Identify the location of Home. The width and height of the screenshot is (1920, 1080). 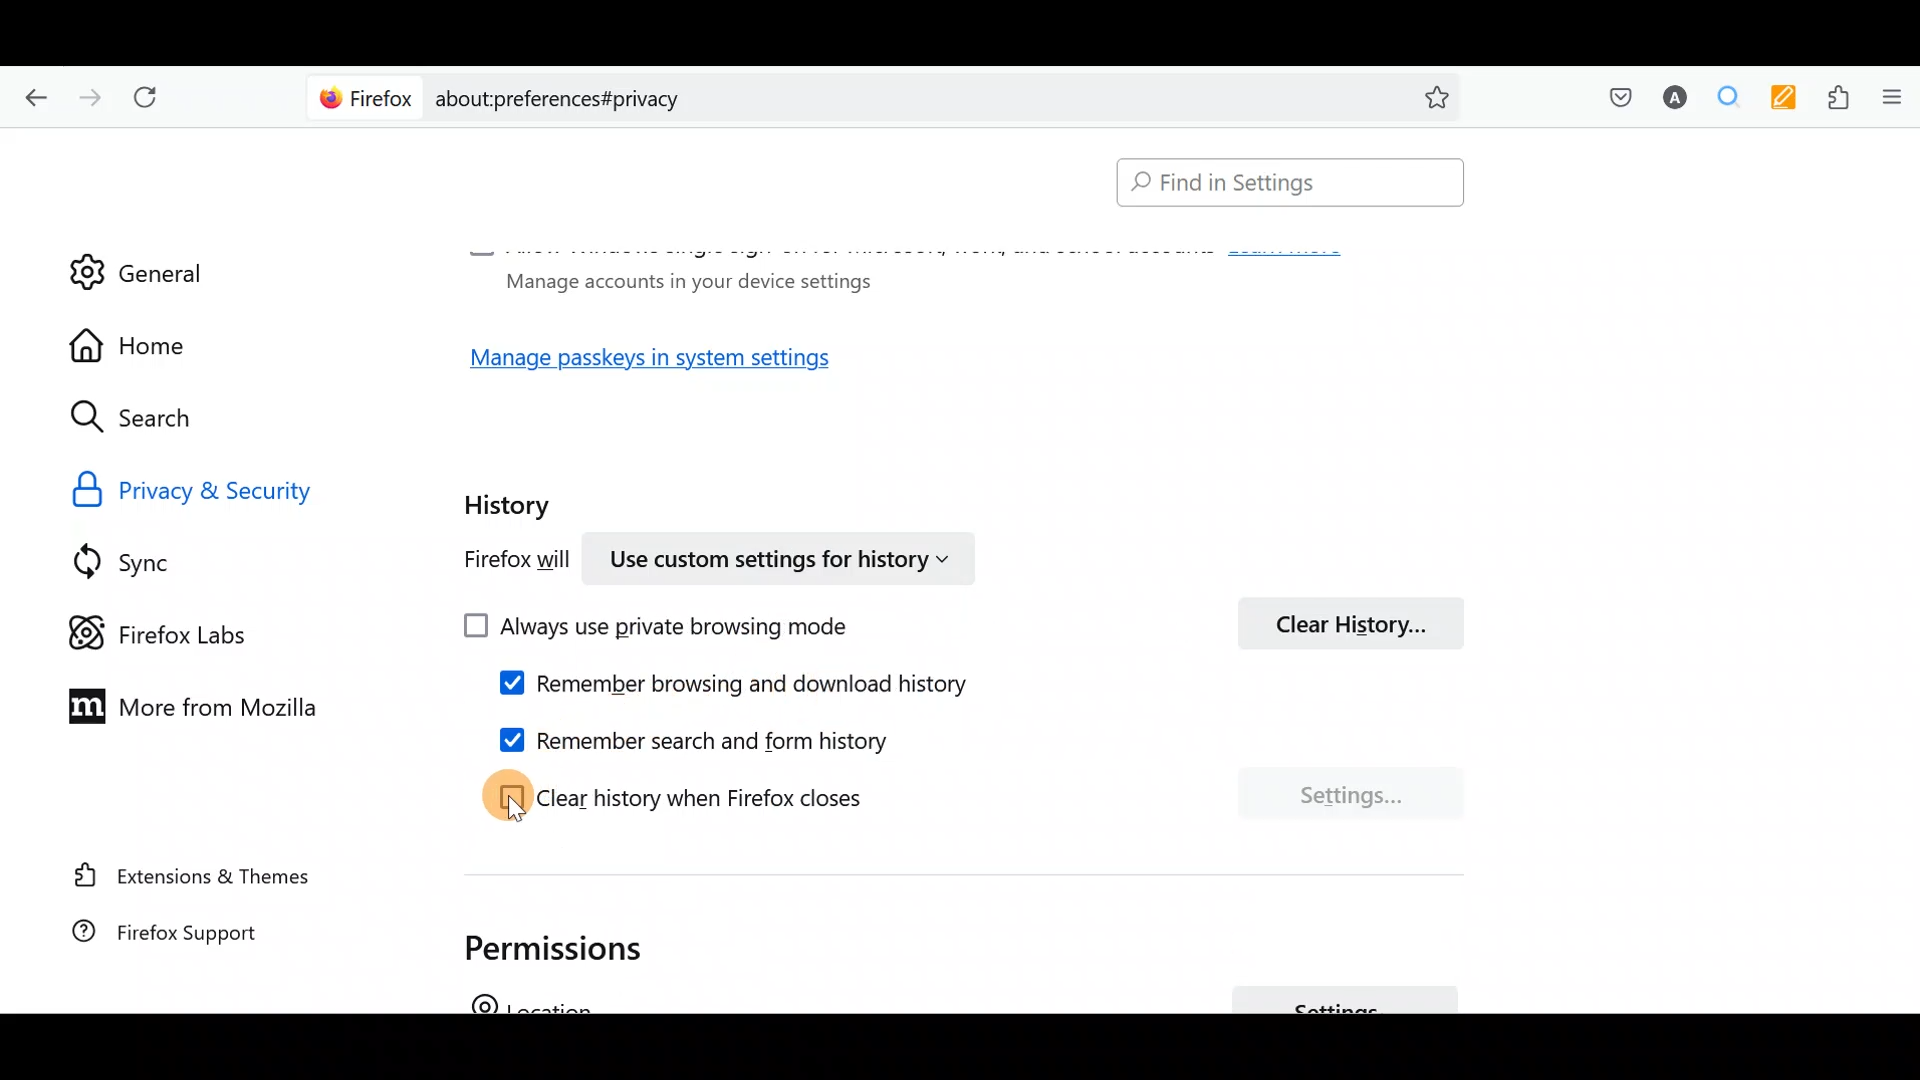
(148, 345).